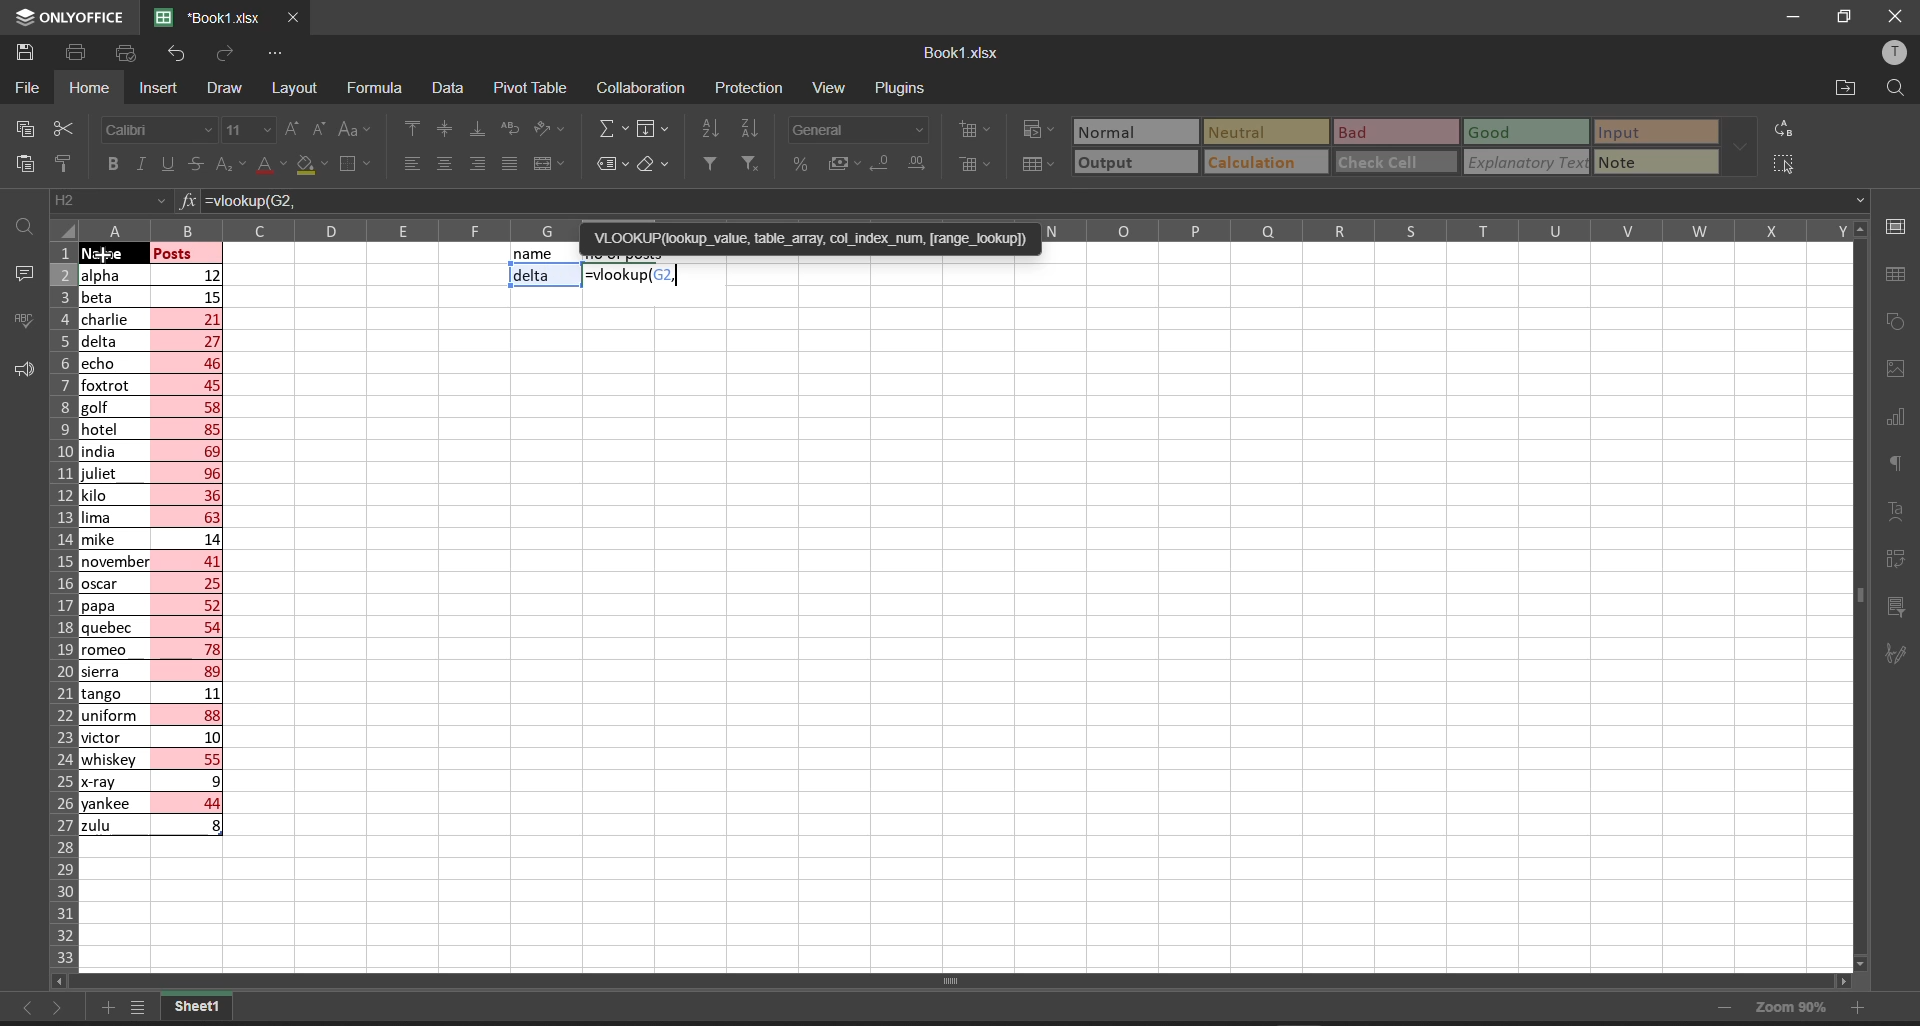  I want to click on names, so click(111, 550).